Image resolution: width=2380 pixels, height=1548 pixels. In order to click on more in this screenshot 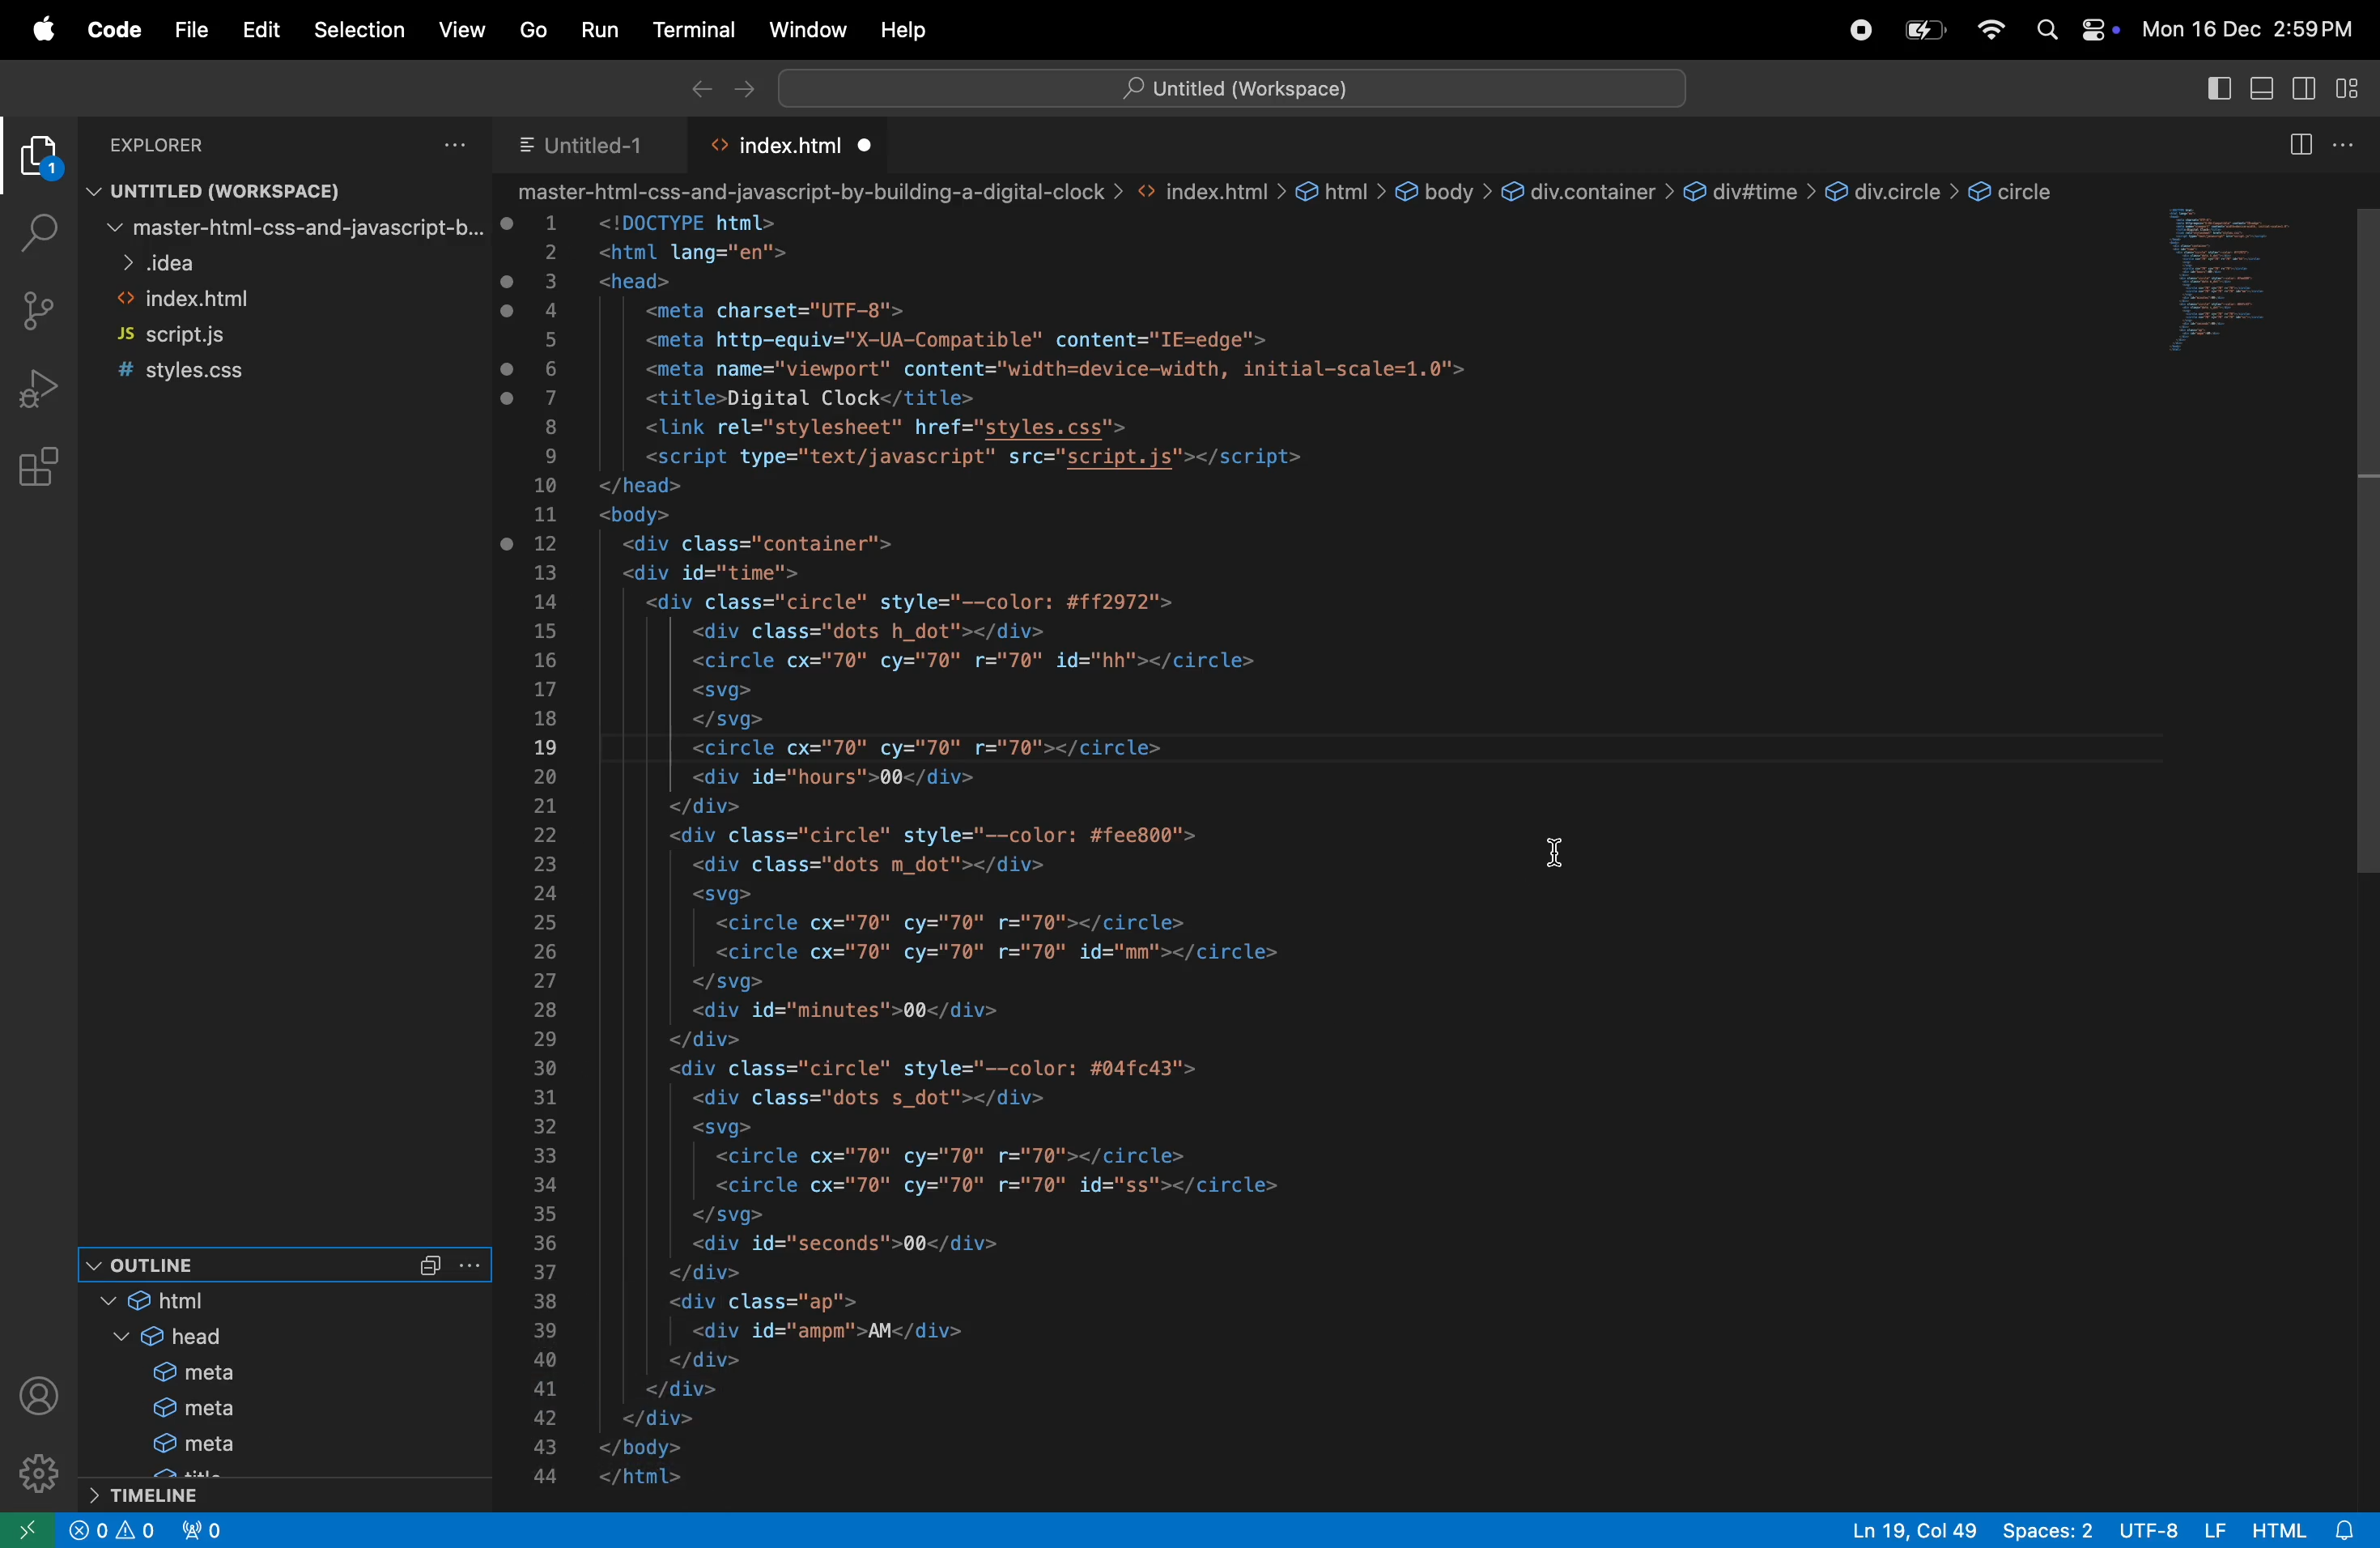, I will do `click(474, 1265)`.